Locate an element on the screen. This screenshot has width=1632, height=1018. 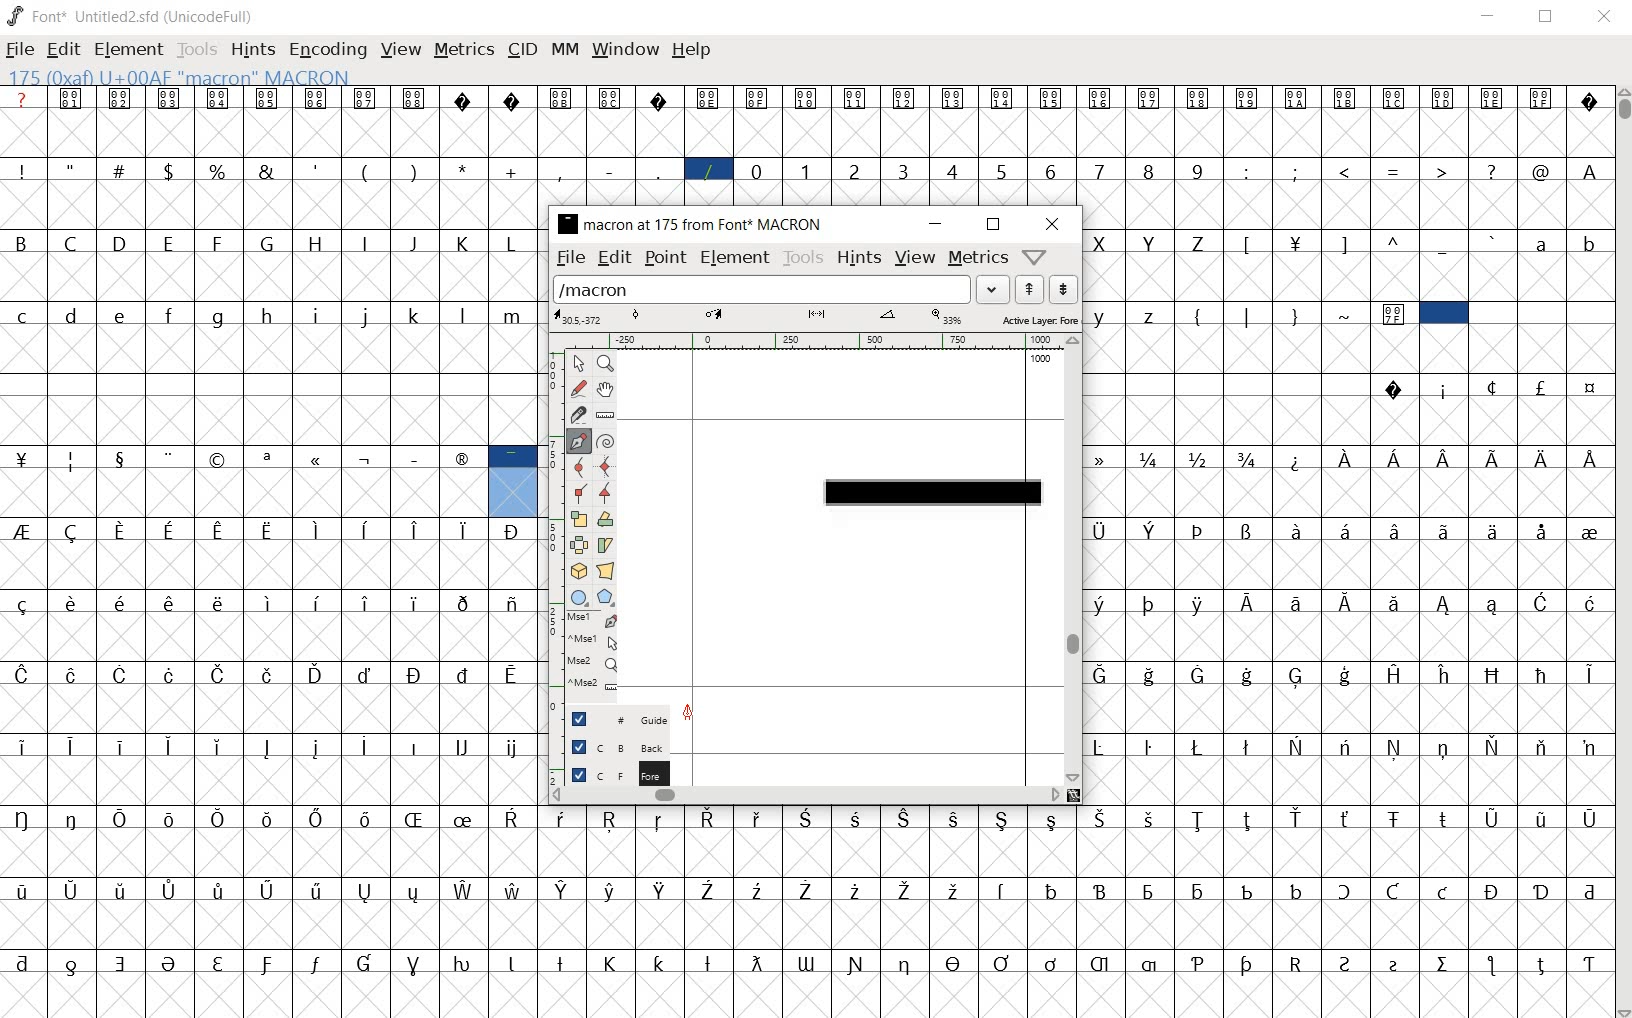
b is located at coordinates (1587, 243).